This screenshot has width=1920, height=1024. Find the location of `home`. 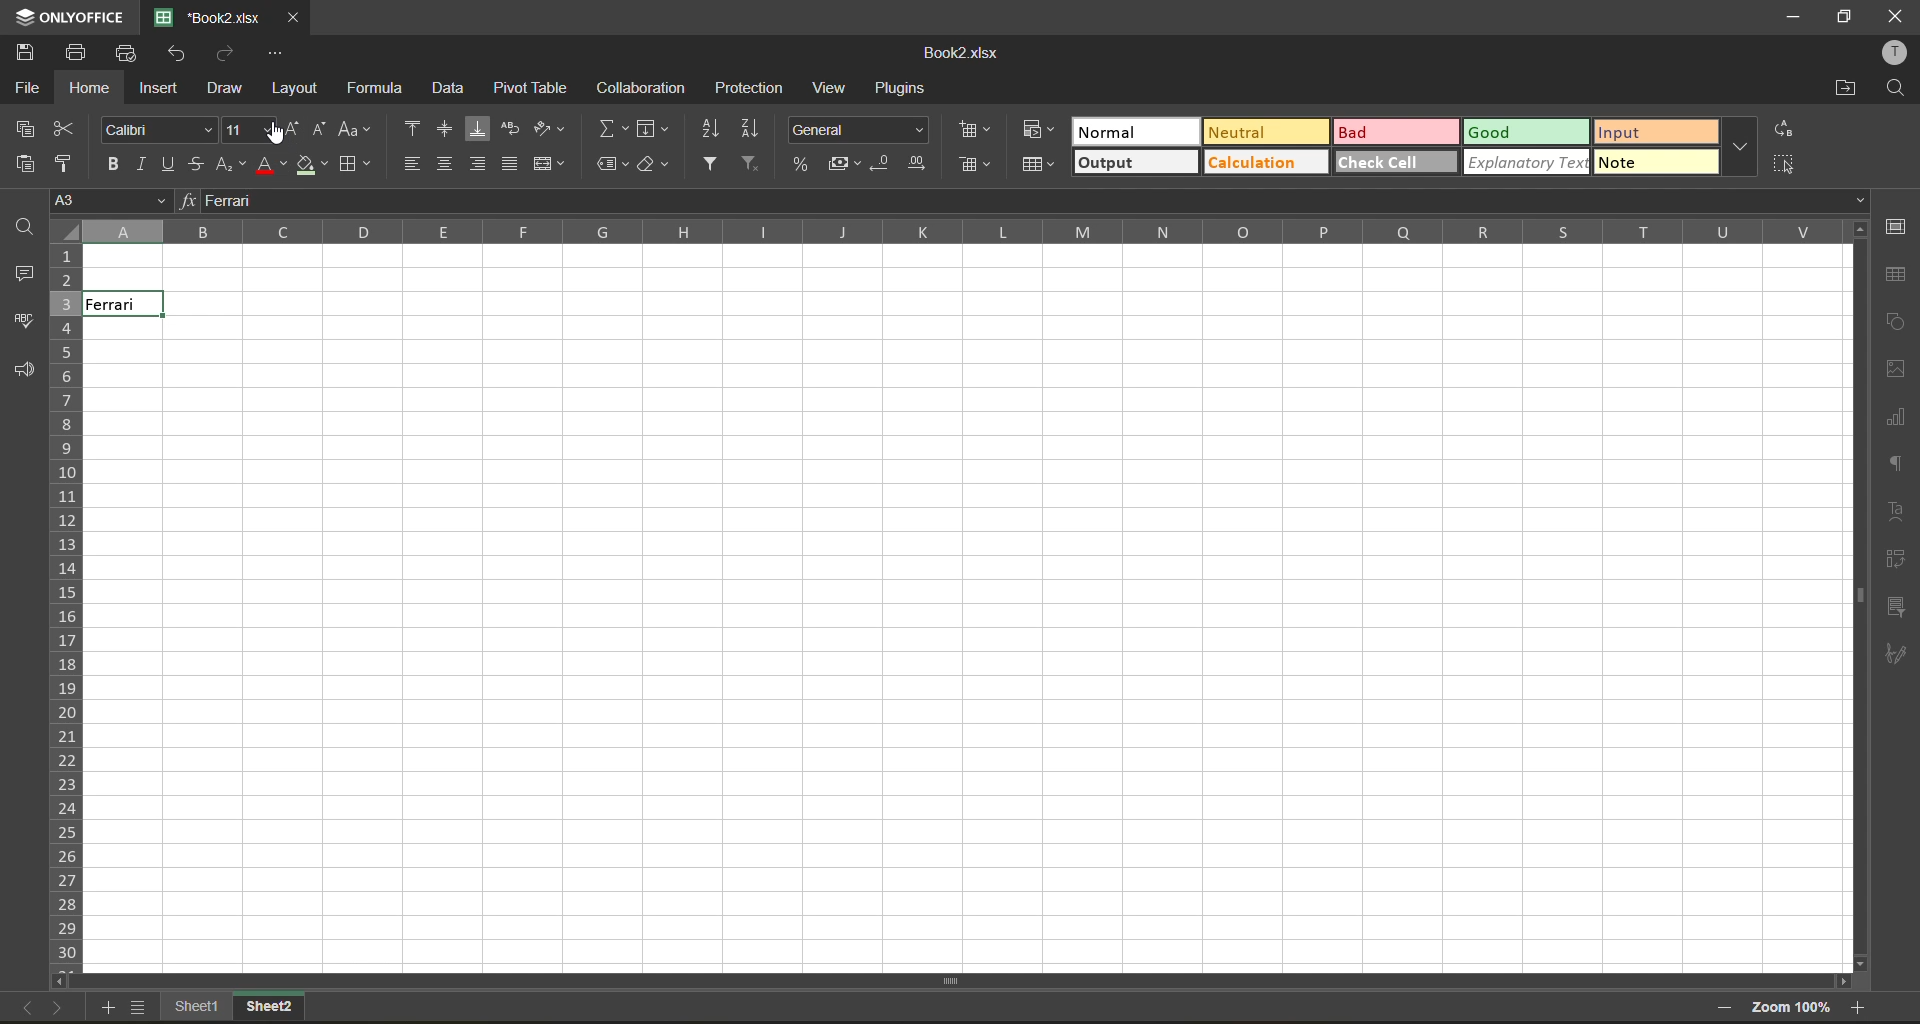

home is located at coordinates (85, 89).